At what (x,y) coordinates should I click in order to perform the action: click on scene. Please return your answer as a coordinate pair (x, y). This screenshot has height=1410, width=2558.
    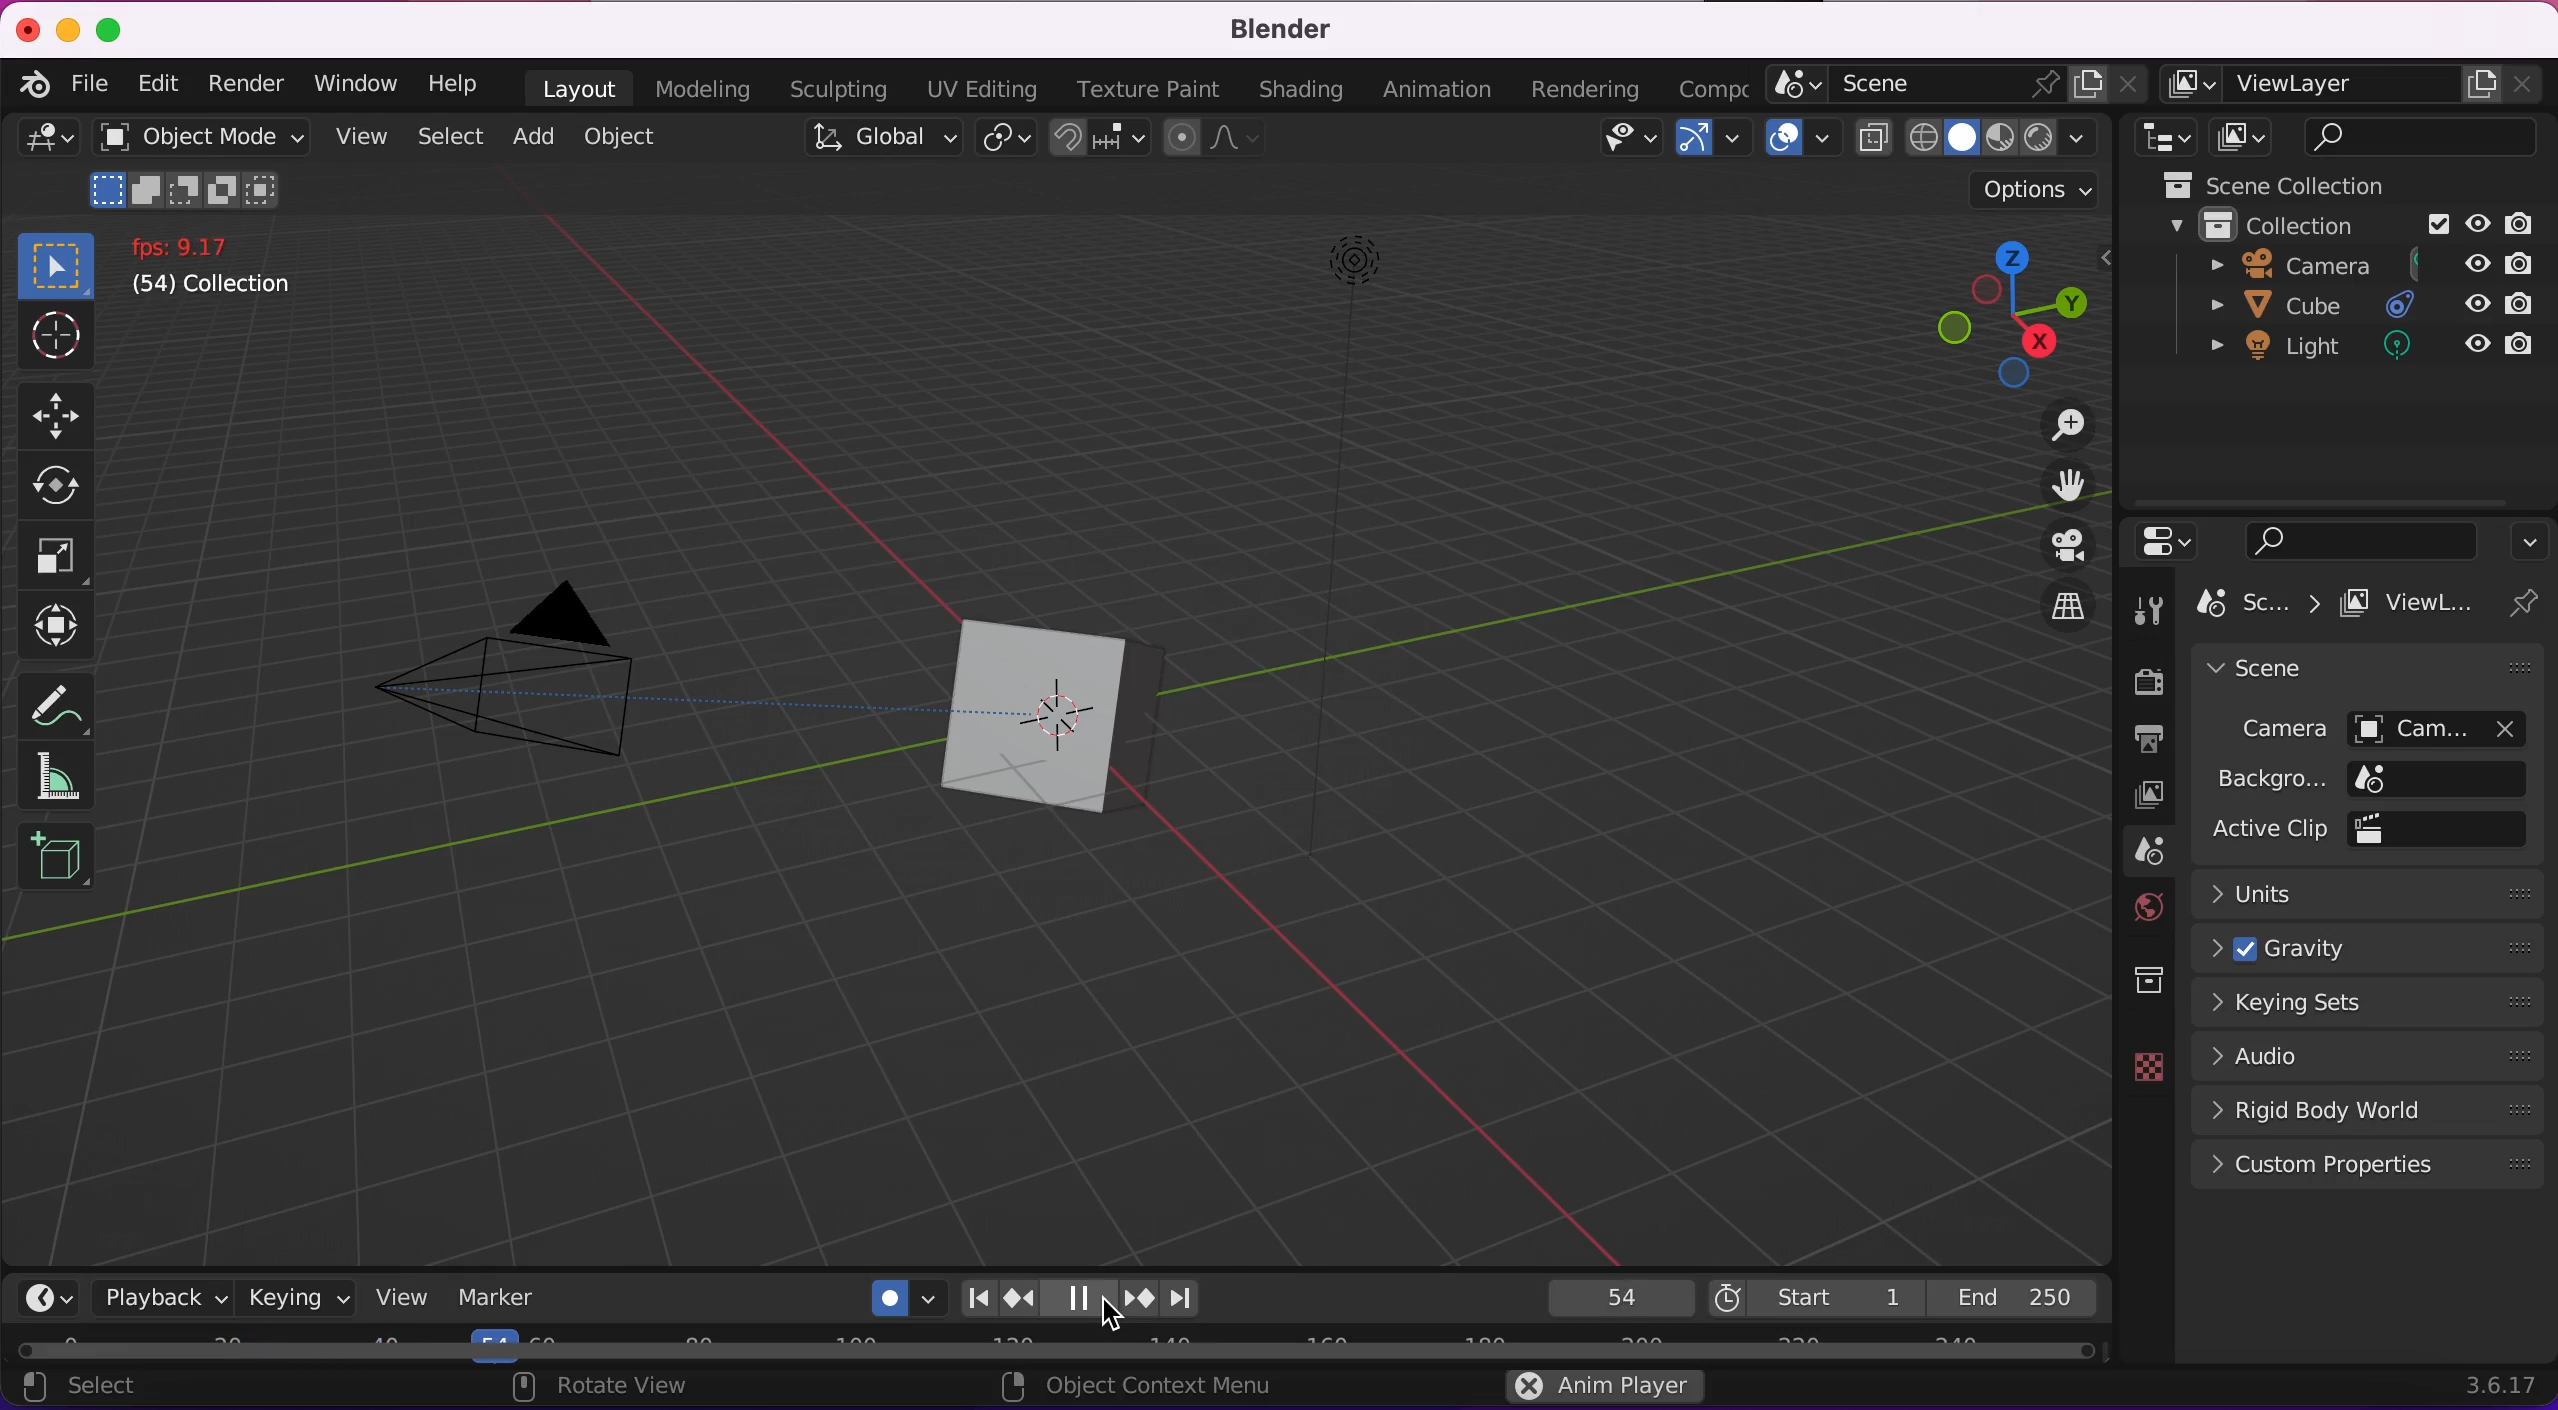
    Looking at the image, I should click on (2147, 853).